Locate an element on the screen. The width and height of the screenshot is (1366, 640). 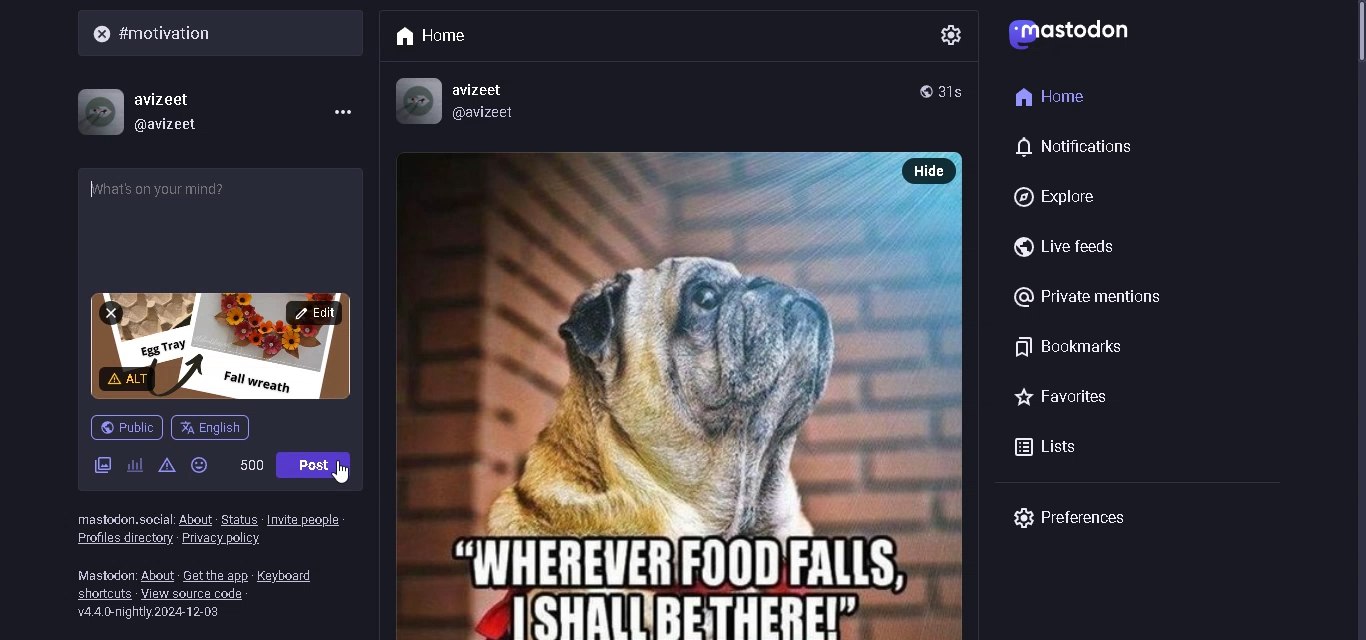
settings is located at coordinates (948, 31).